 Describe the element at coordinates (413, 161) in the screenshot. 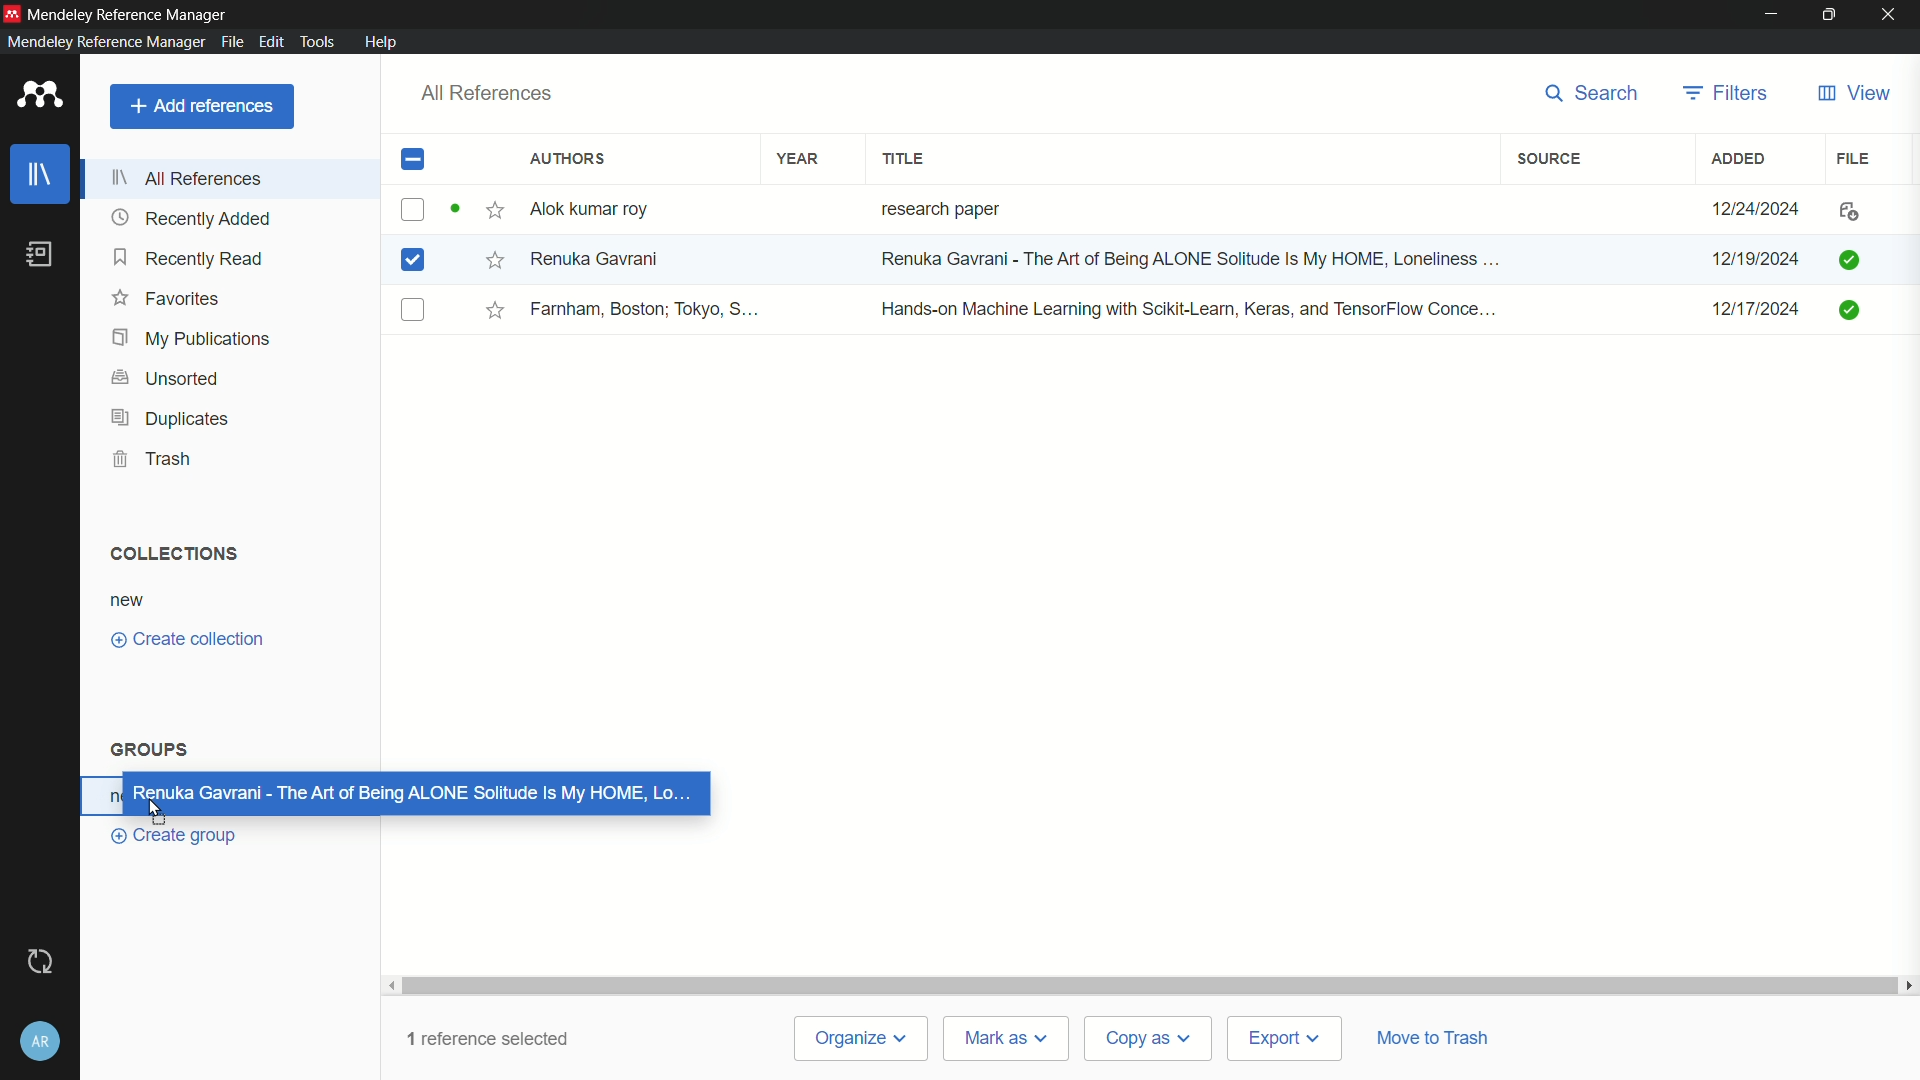

I see `check box` at that location.